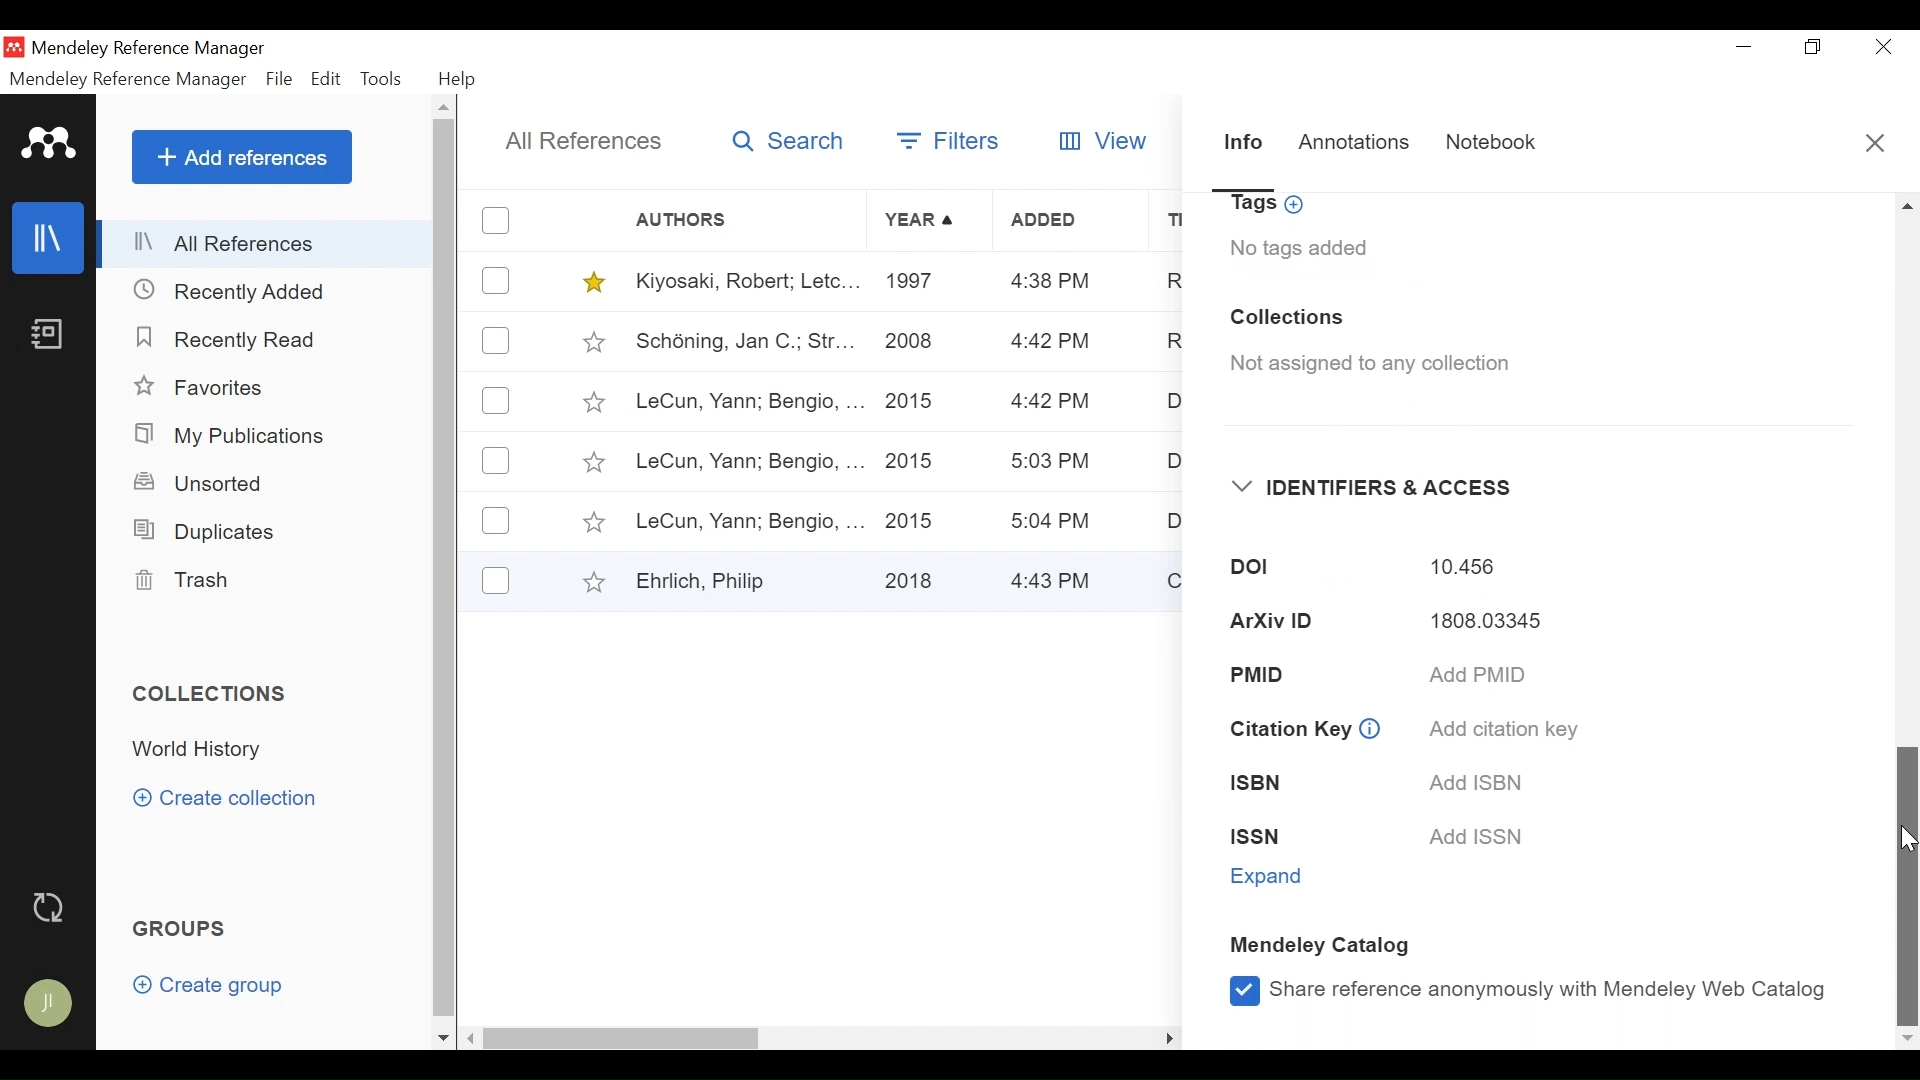 This screenshot has height=1080, width=1920. Describe the element at coordinates (1744, 47) in the screenshot. I see `minimize` at that location.